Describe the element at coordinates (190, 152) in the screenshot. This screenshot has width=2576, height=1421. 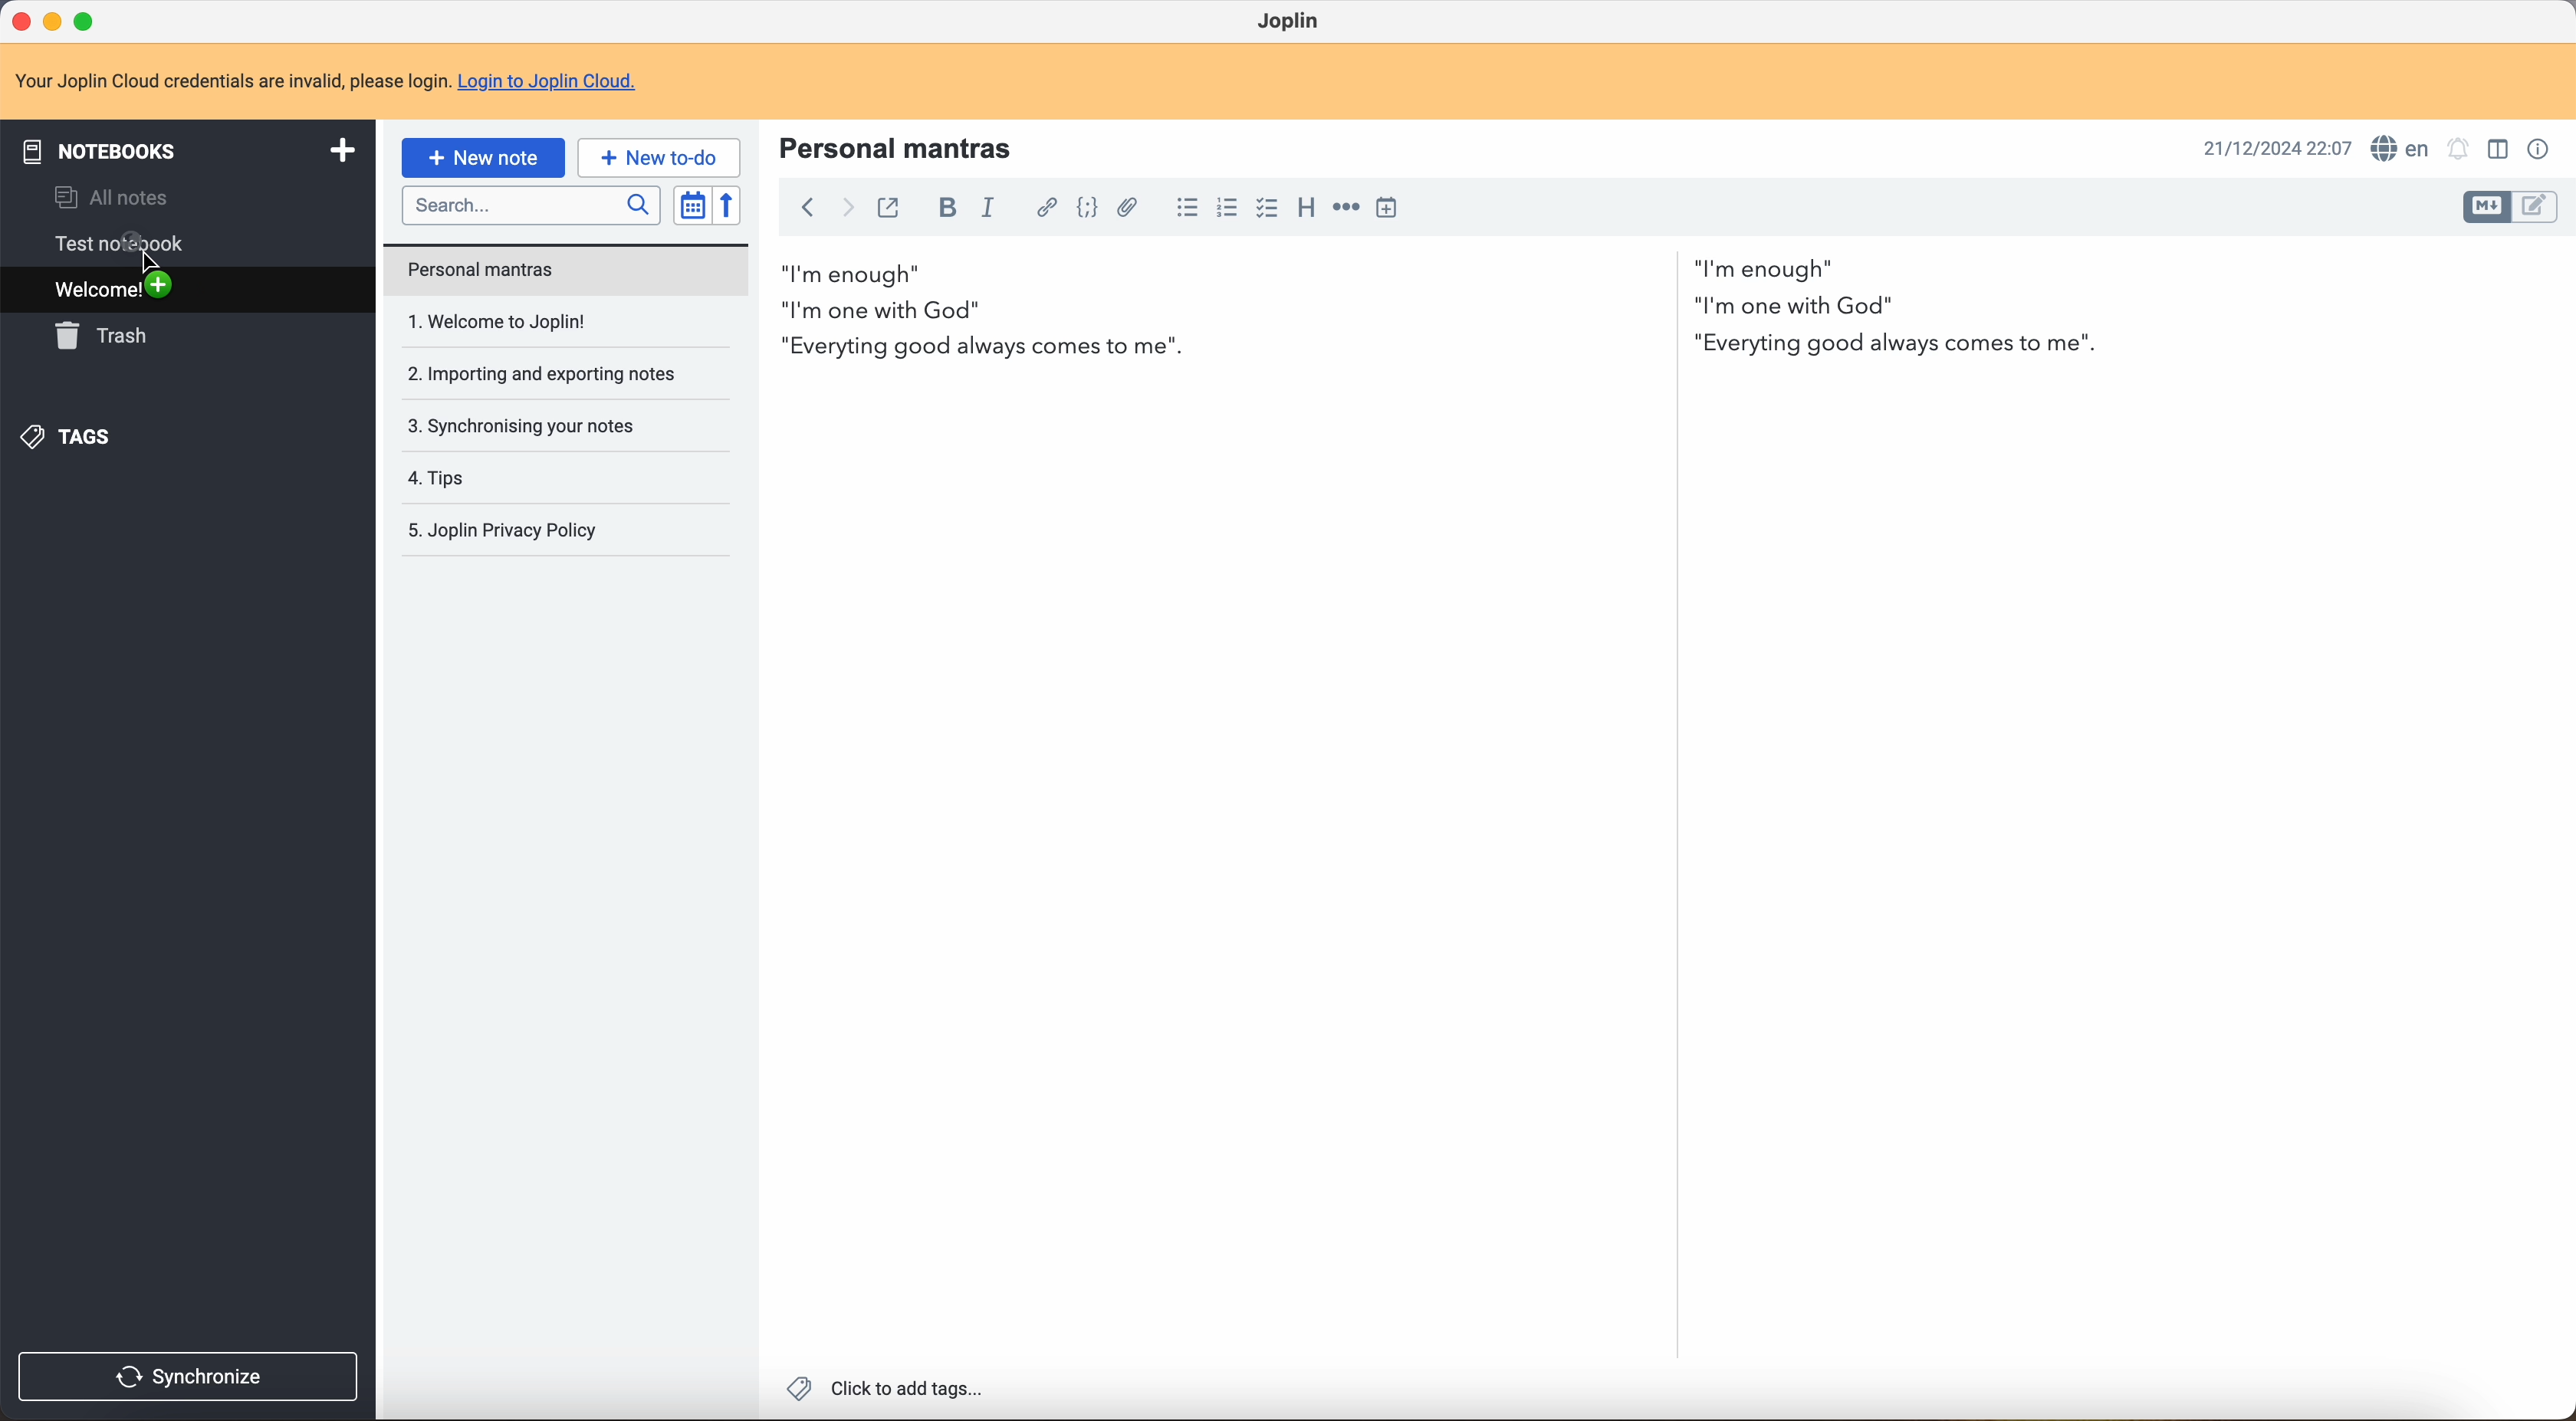
I see `notebooks` at that location.